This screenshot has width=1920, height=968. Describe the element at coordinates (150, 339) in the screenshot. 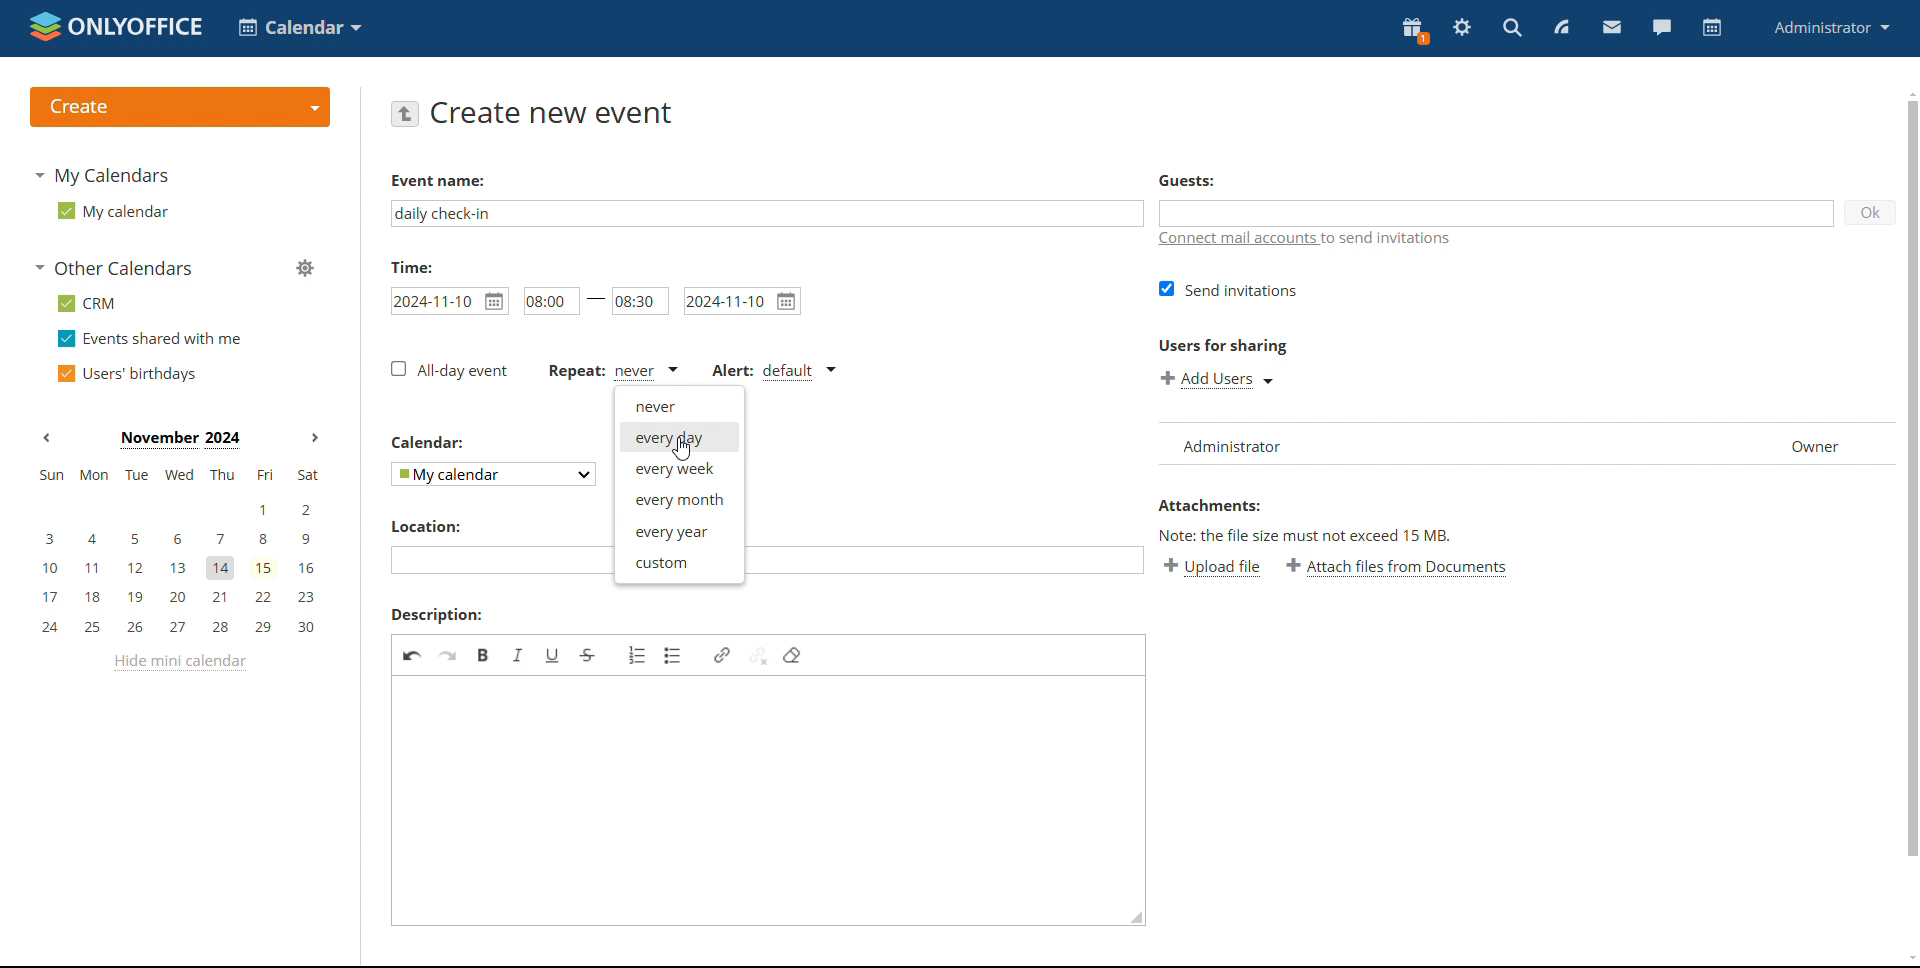

I see `events shared with me` at that location.